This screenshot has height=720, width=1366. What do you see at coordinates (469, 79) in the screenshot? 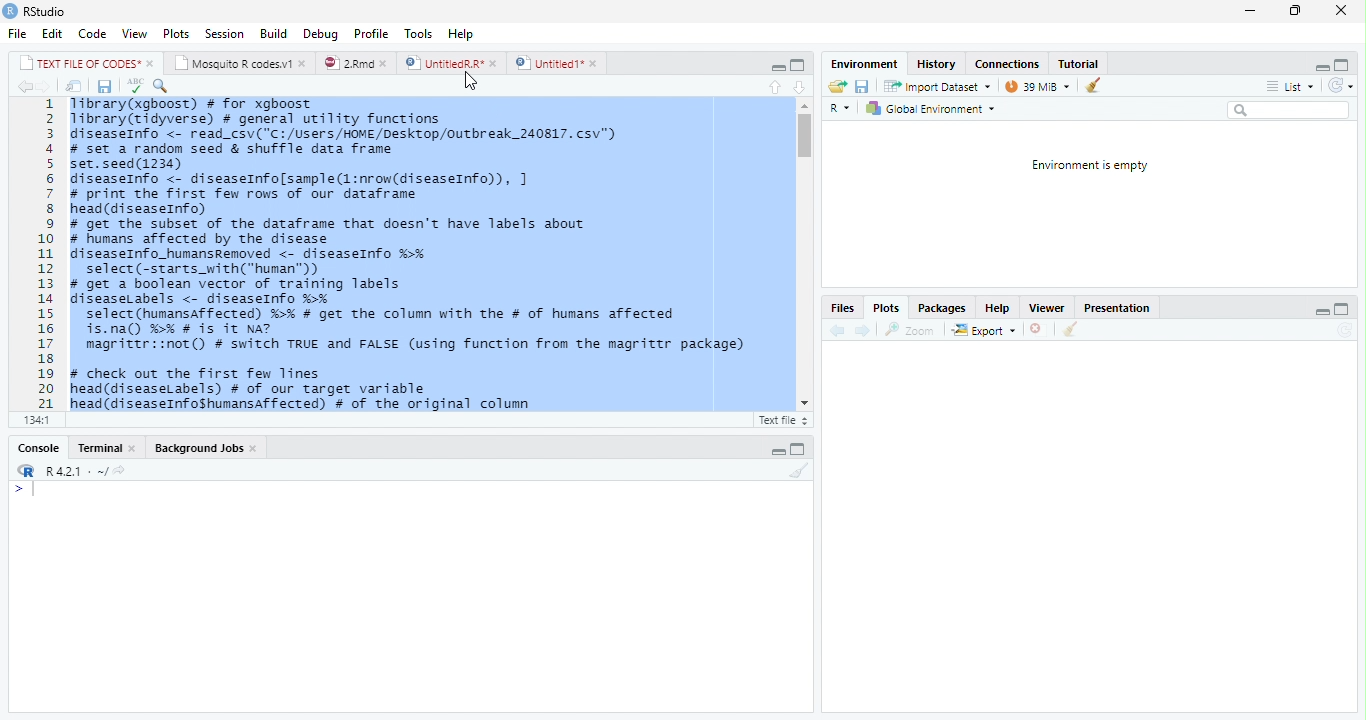
I see `Cursor` at bounding box center [469, 79].